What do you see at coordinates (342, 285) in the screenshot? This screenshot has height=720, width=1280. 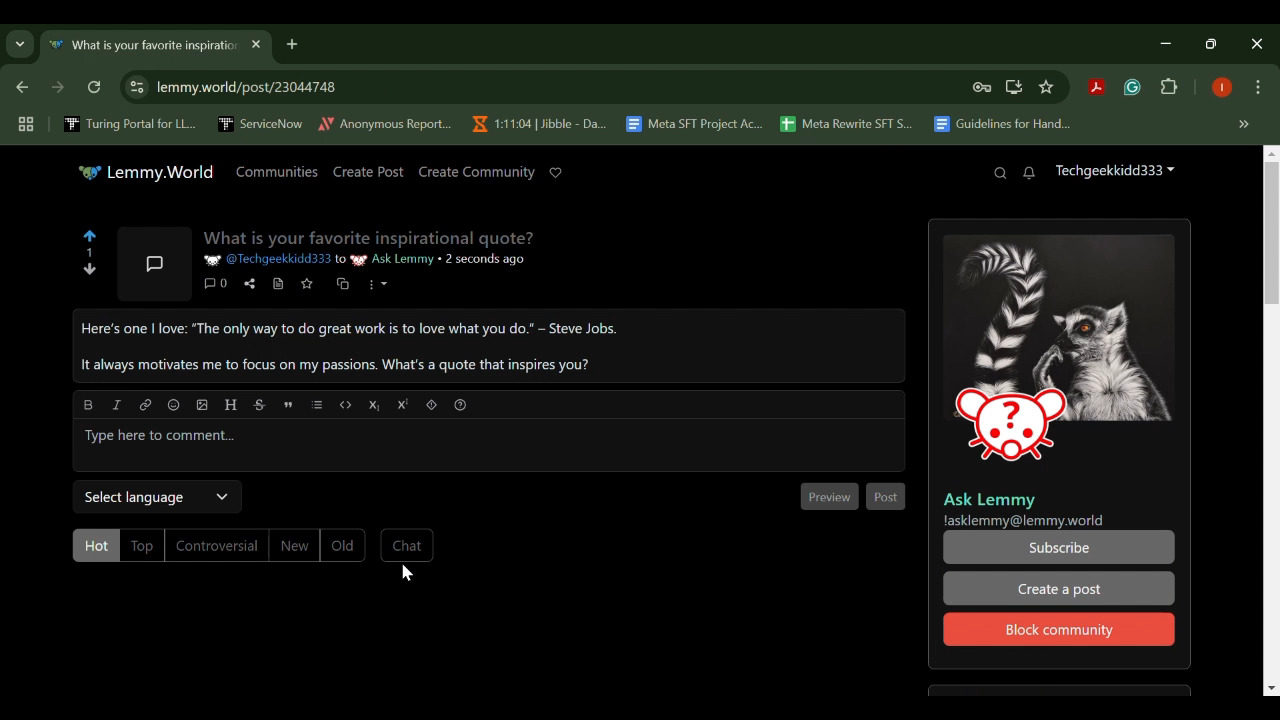 I see `Cross-post` at bounding box center [342, 285].